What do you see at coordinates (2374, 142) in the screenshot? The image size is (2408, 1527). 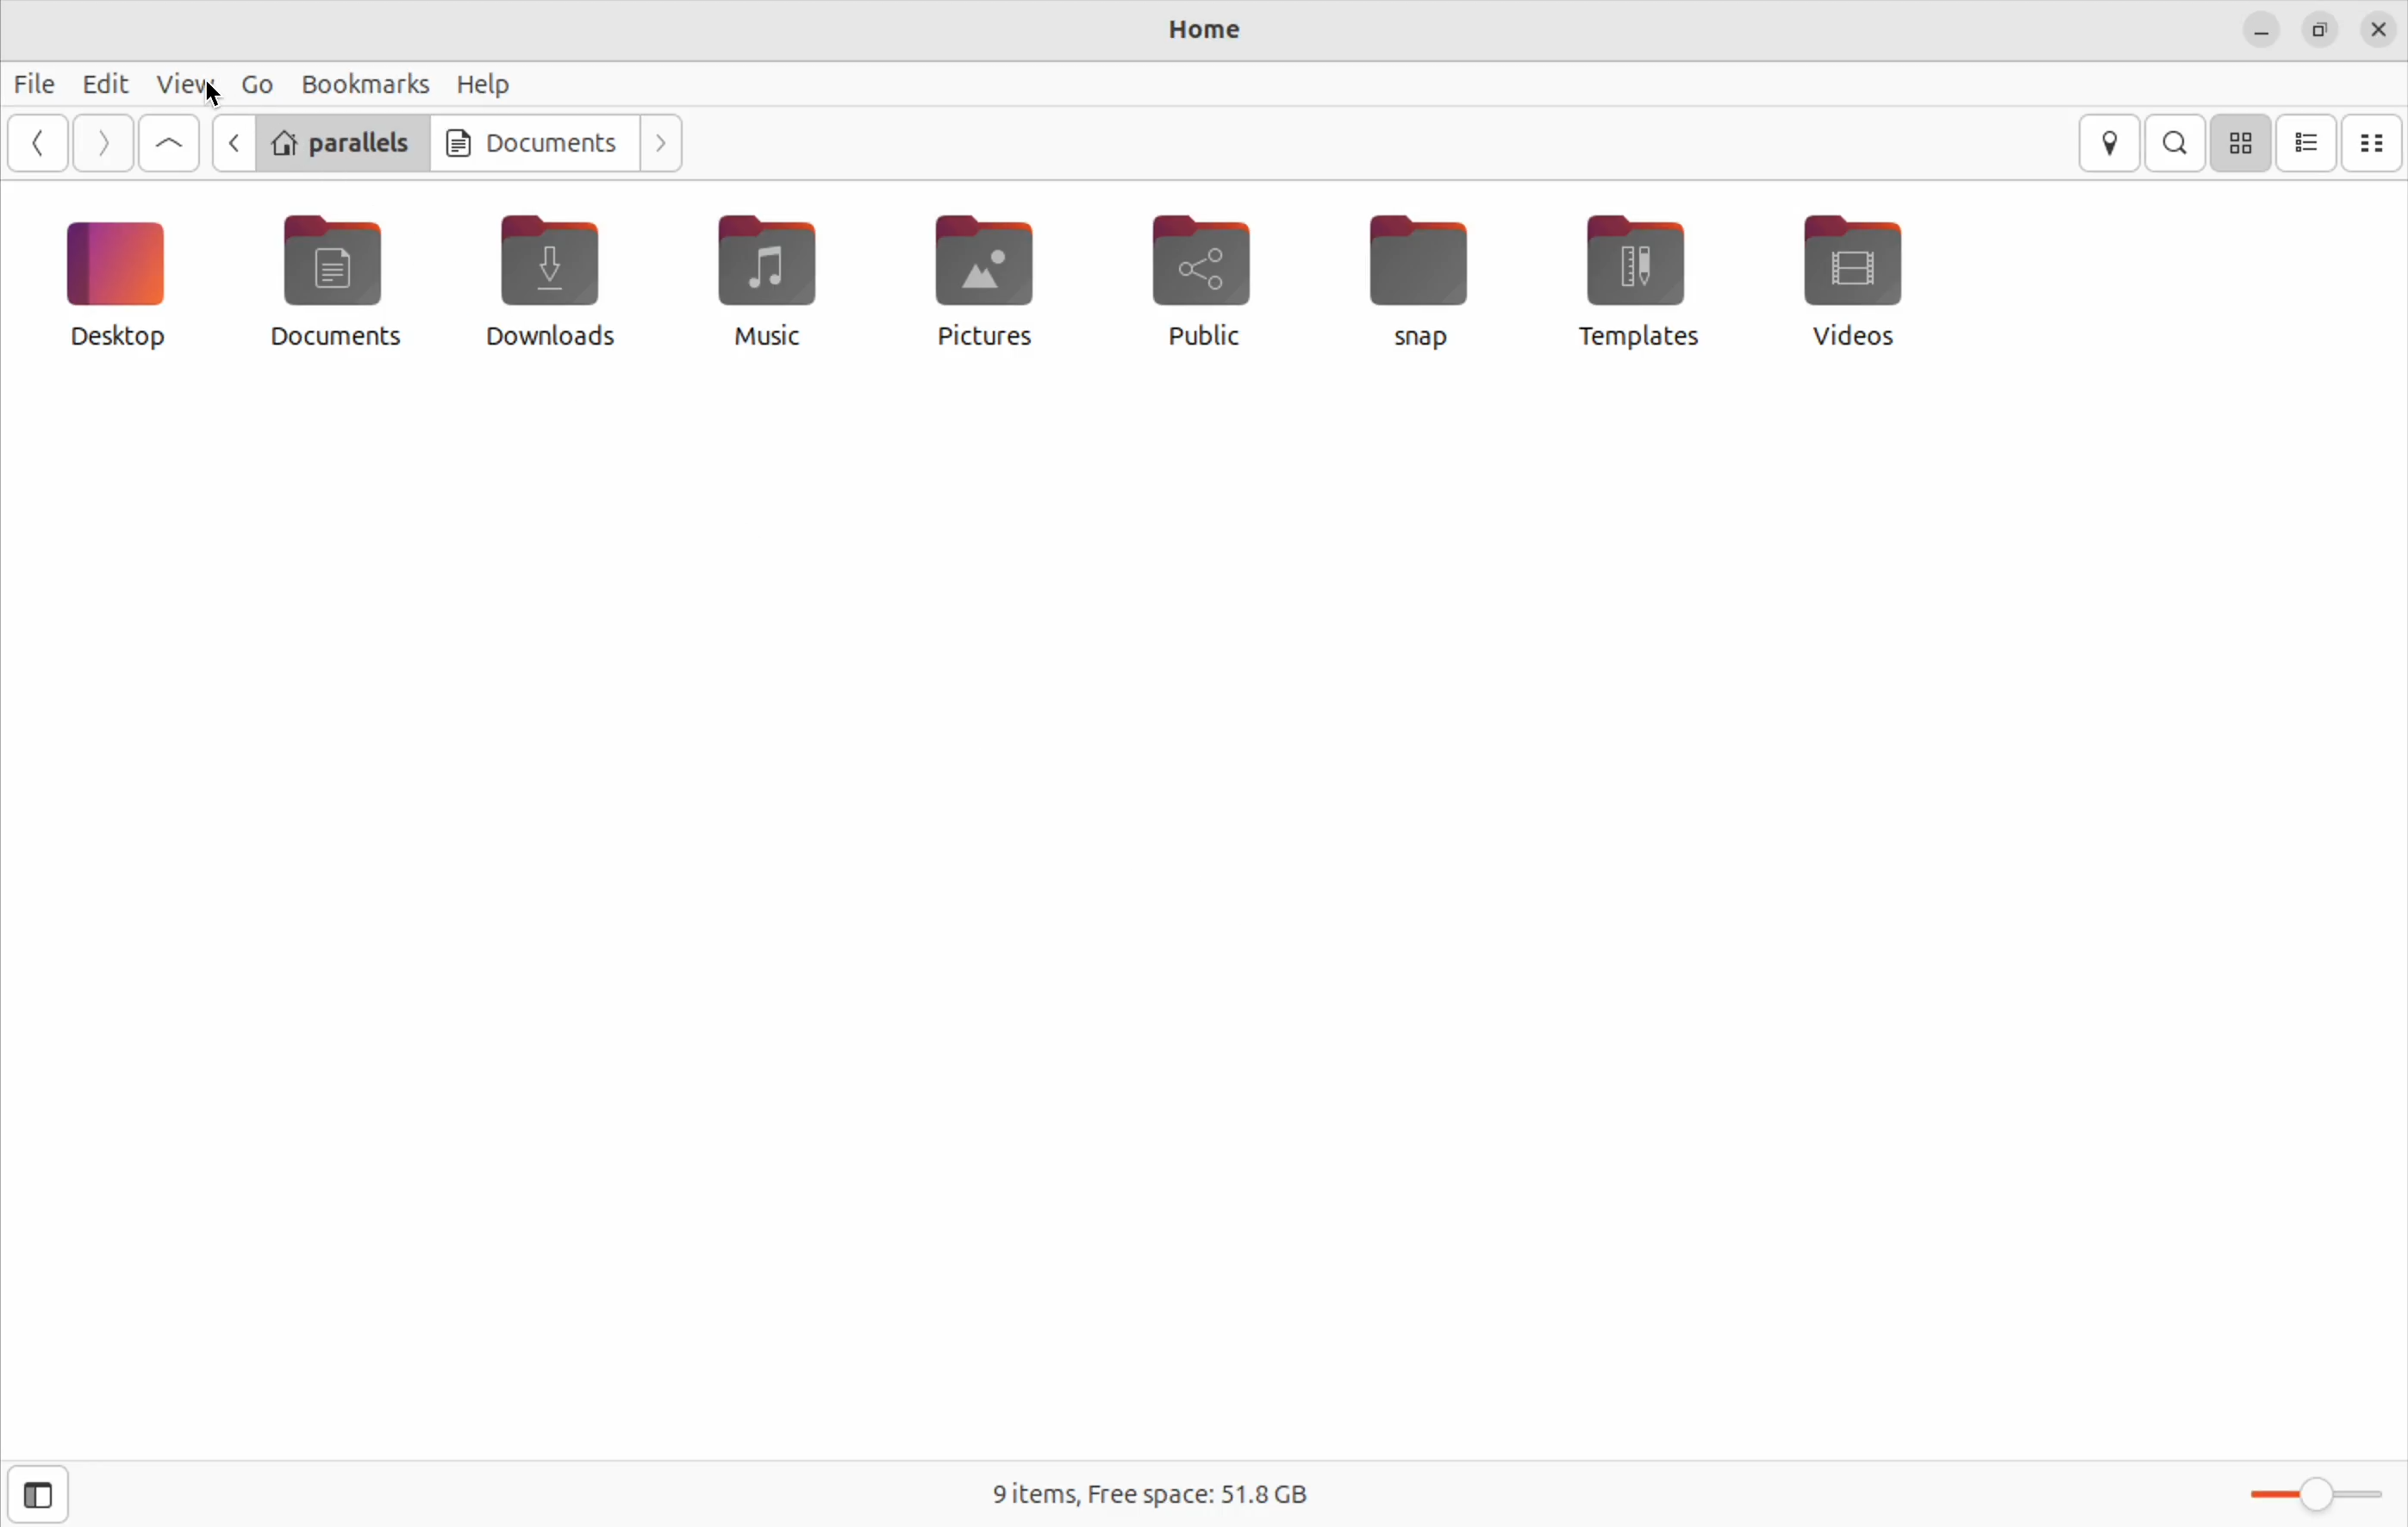 I see `compact view` at bounding box center [2374, 142].